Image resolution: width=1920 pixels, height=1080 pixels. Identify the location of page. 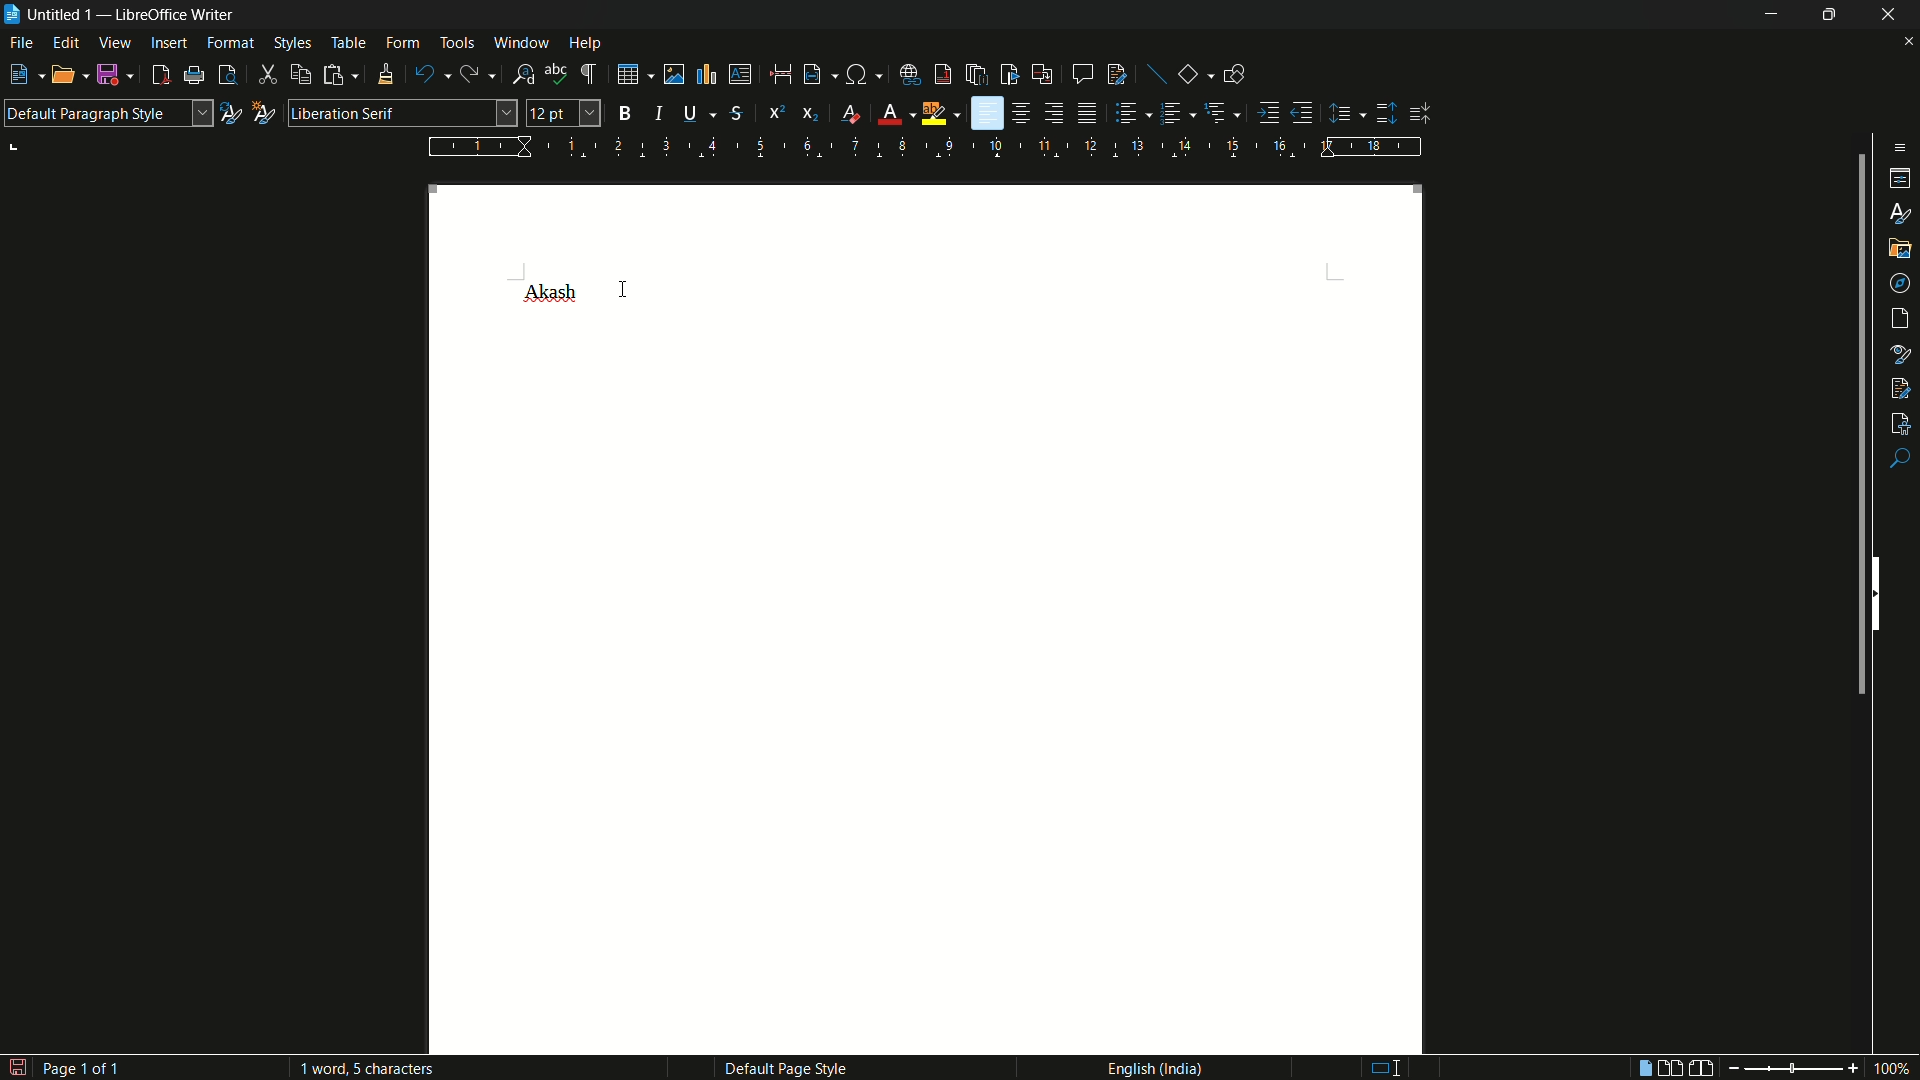
(1902, 319).